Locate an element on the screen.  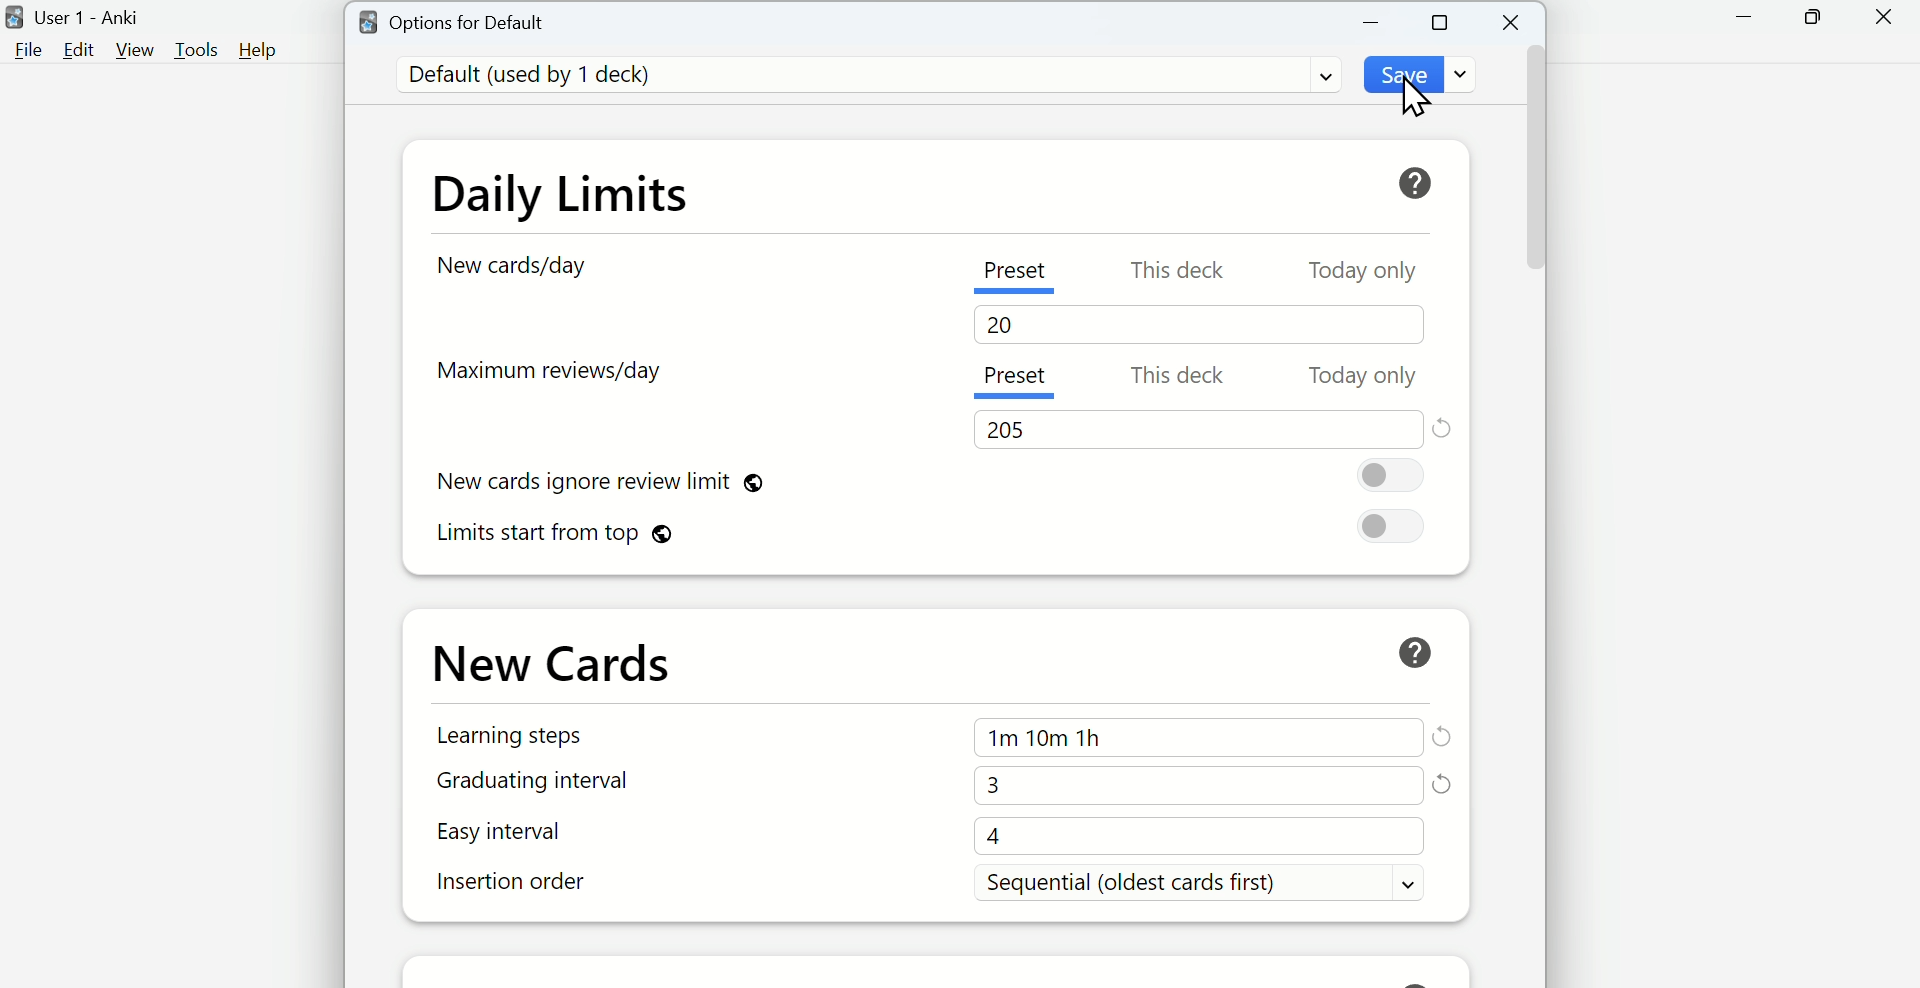
4 is located at coordinates (1204, 831).